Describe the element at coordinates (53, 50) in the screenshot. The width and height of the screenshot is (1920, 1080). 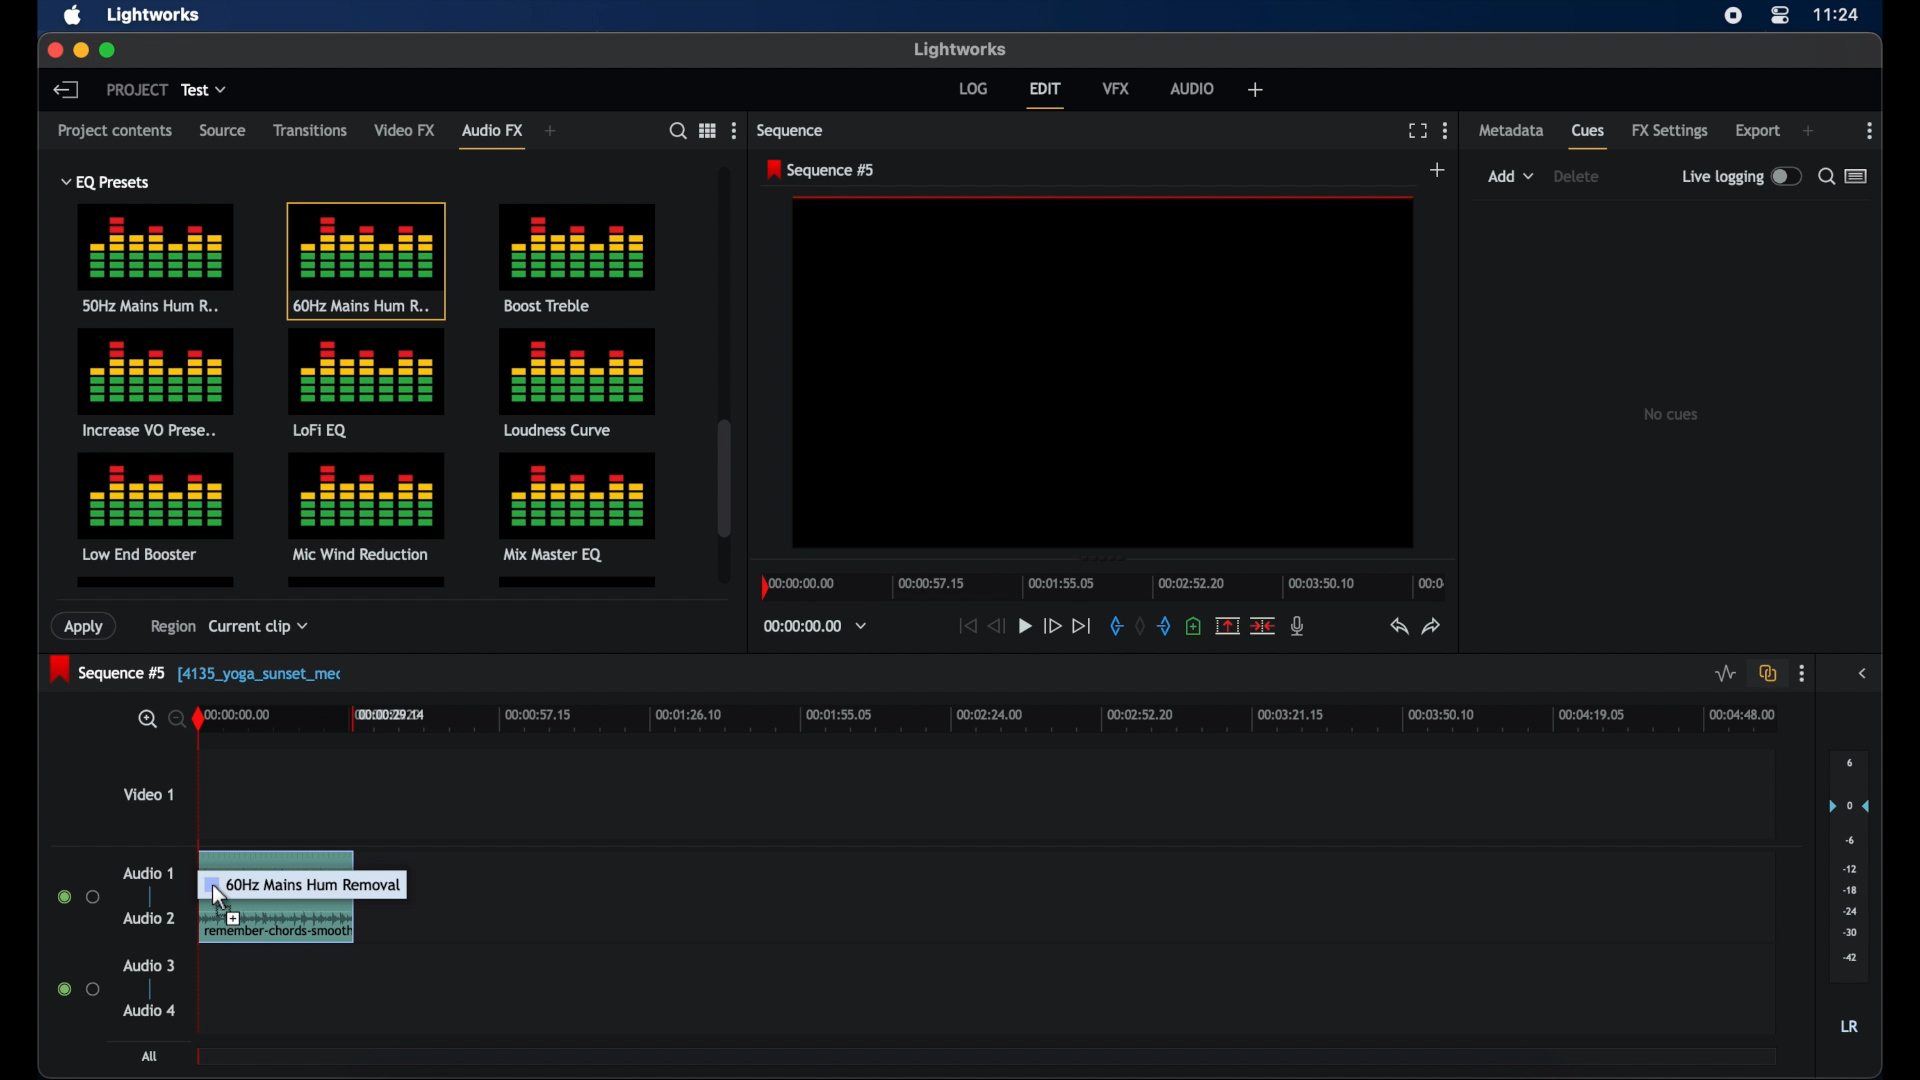
I see `close` at that location.